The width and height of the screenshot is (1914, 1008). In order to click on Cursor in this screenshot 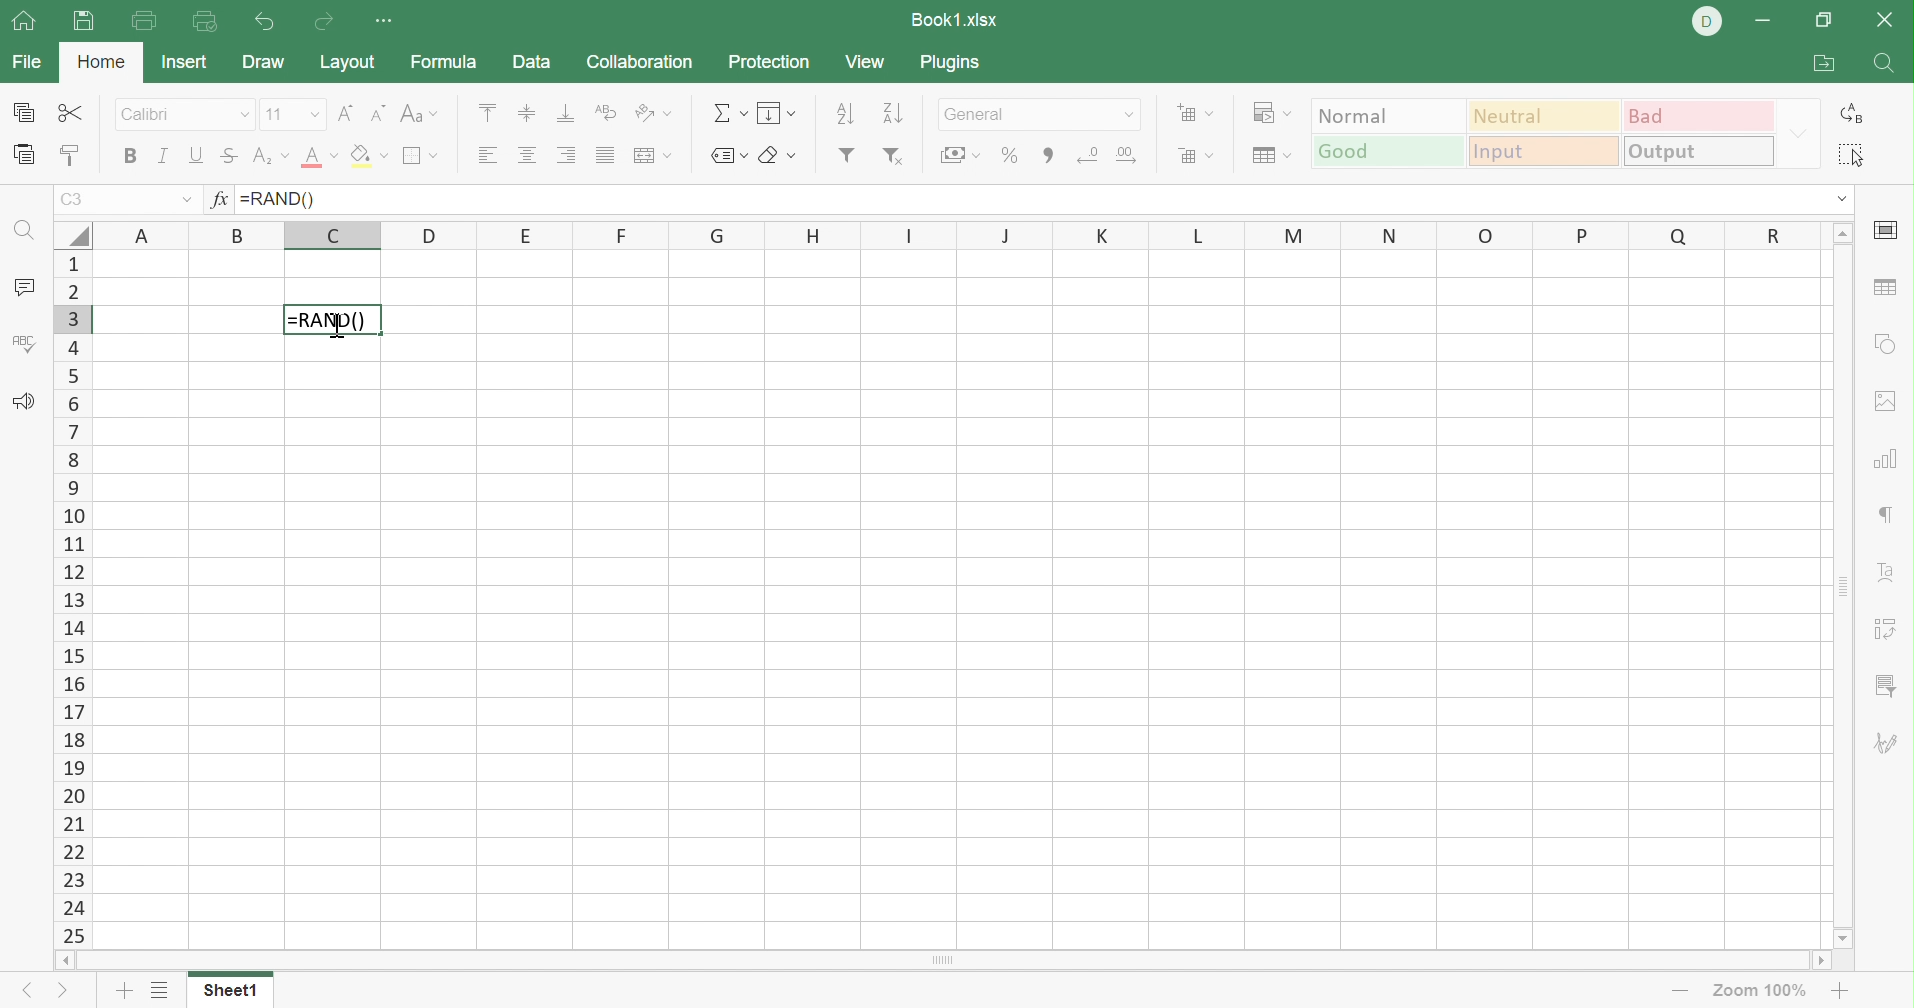, I will do `click(334, 325)`.